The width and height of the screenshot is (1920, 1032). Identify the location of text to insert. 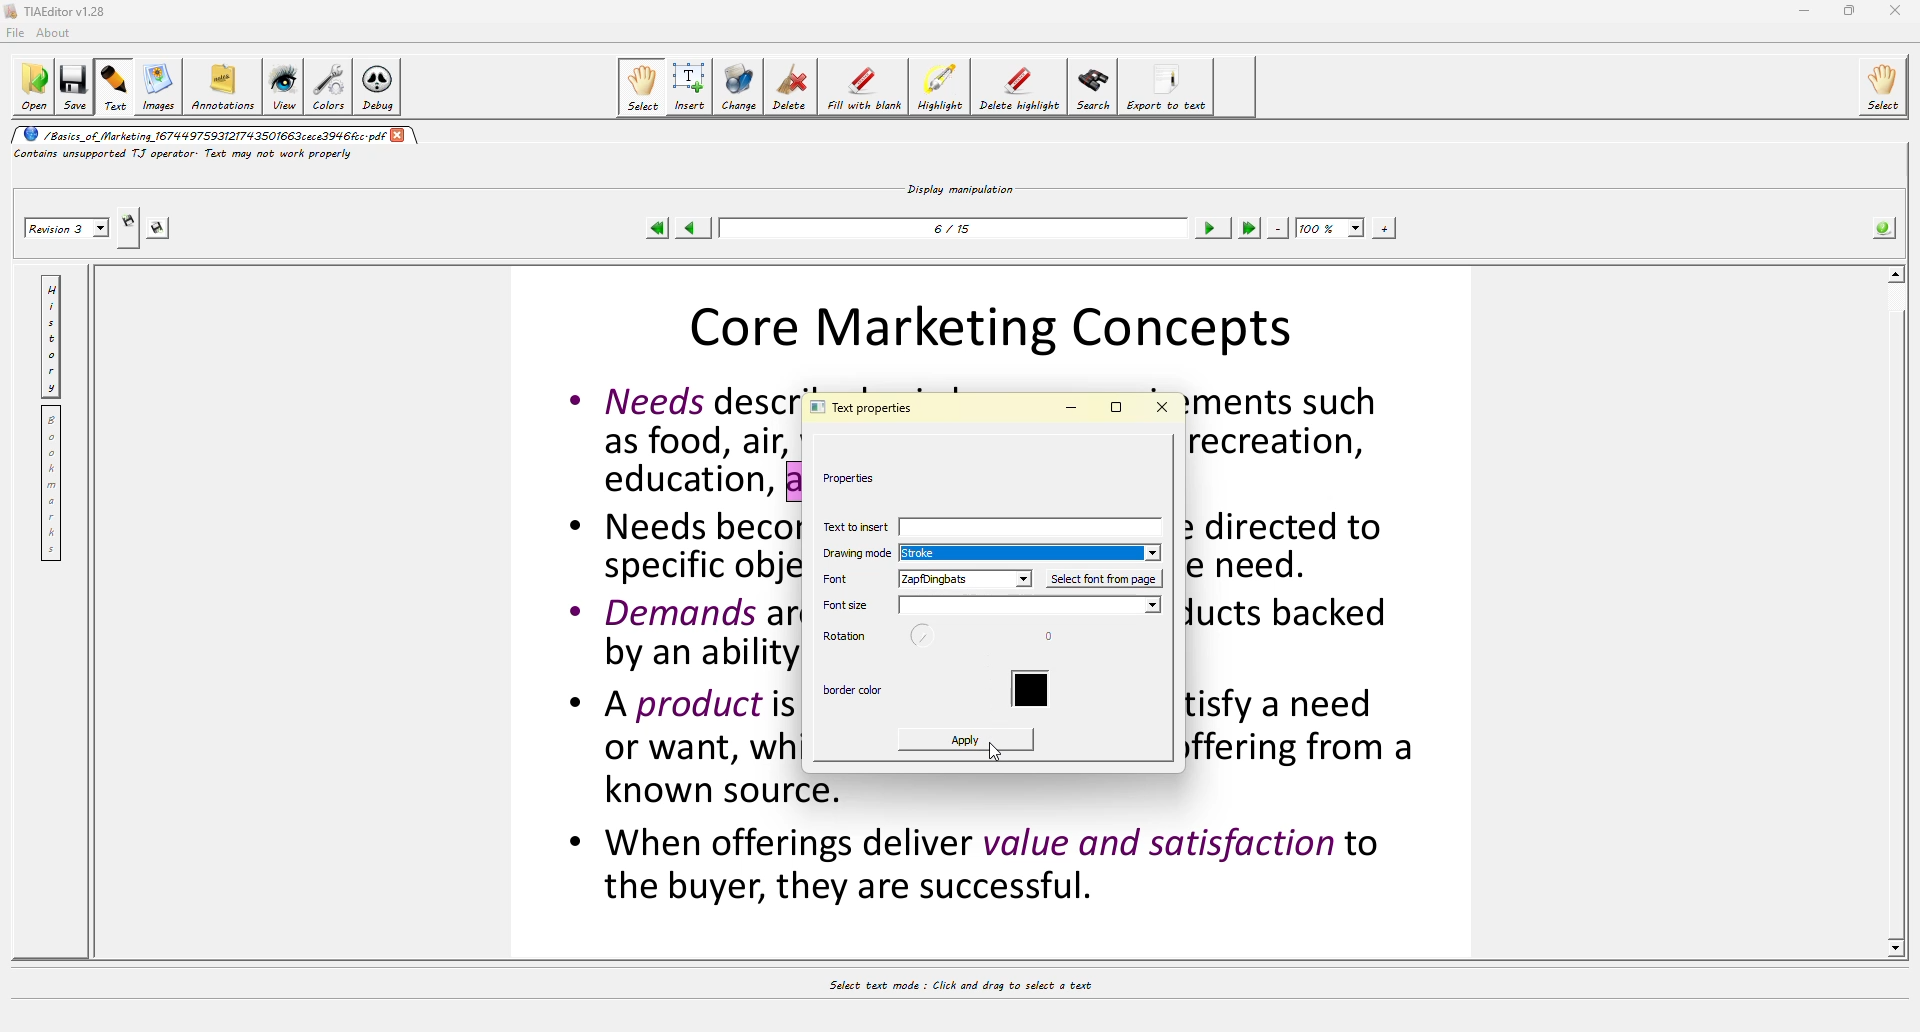
(997, 528).